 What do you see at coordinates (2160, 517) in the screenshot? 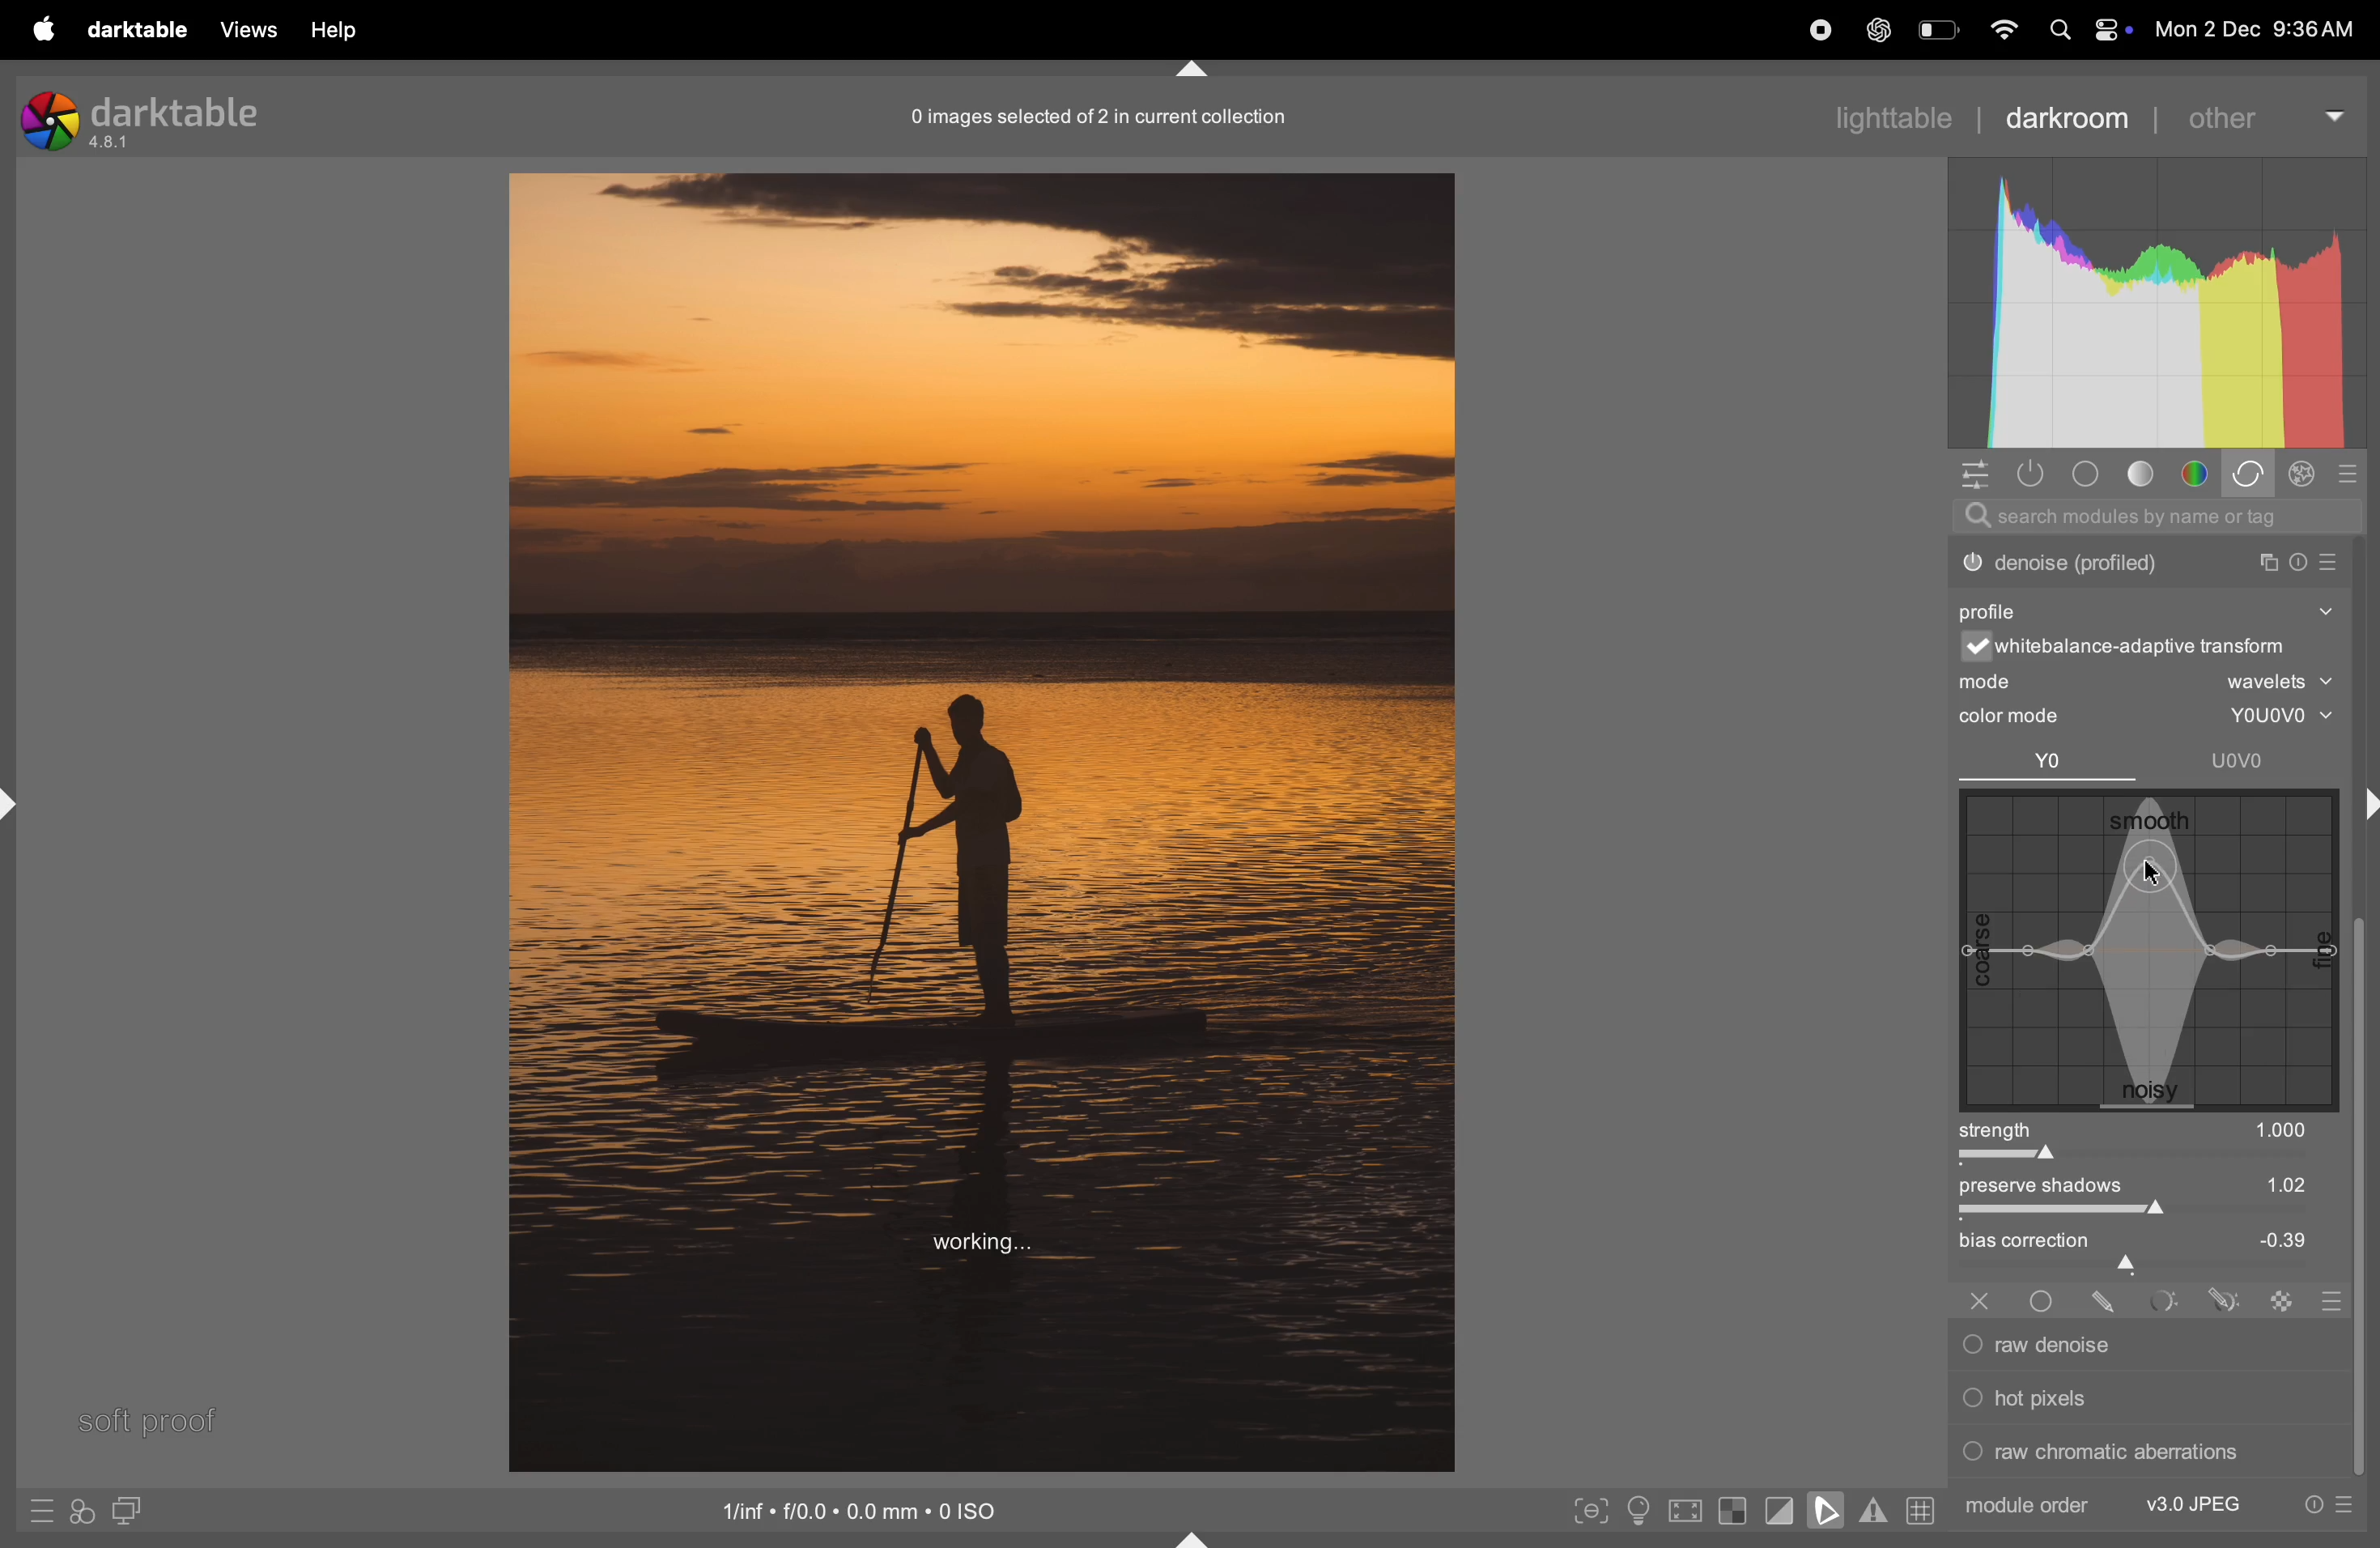
I see `search` at bounding box center [2160, 517].